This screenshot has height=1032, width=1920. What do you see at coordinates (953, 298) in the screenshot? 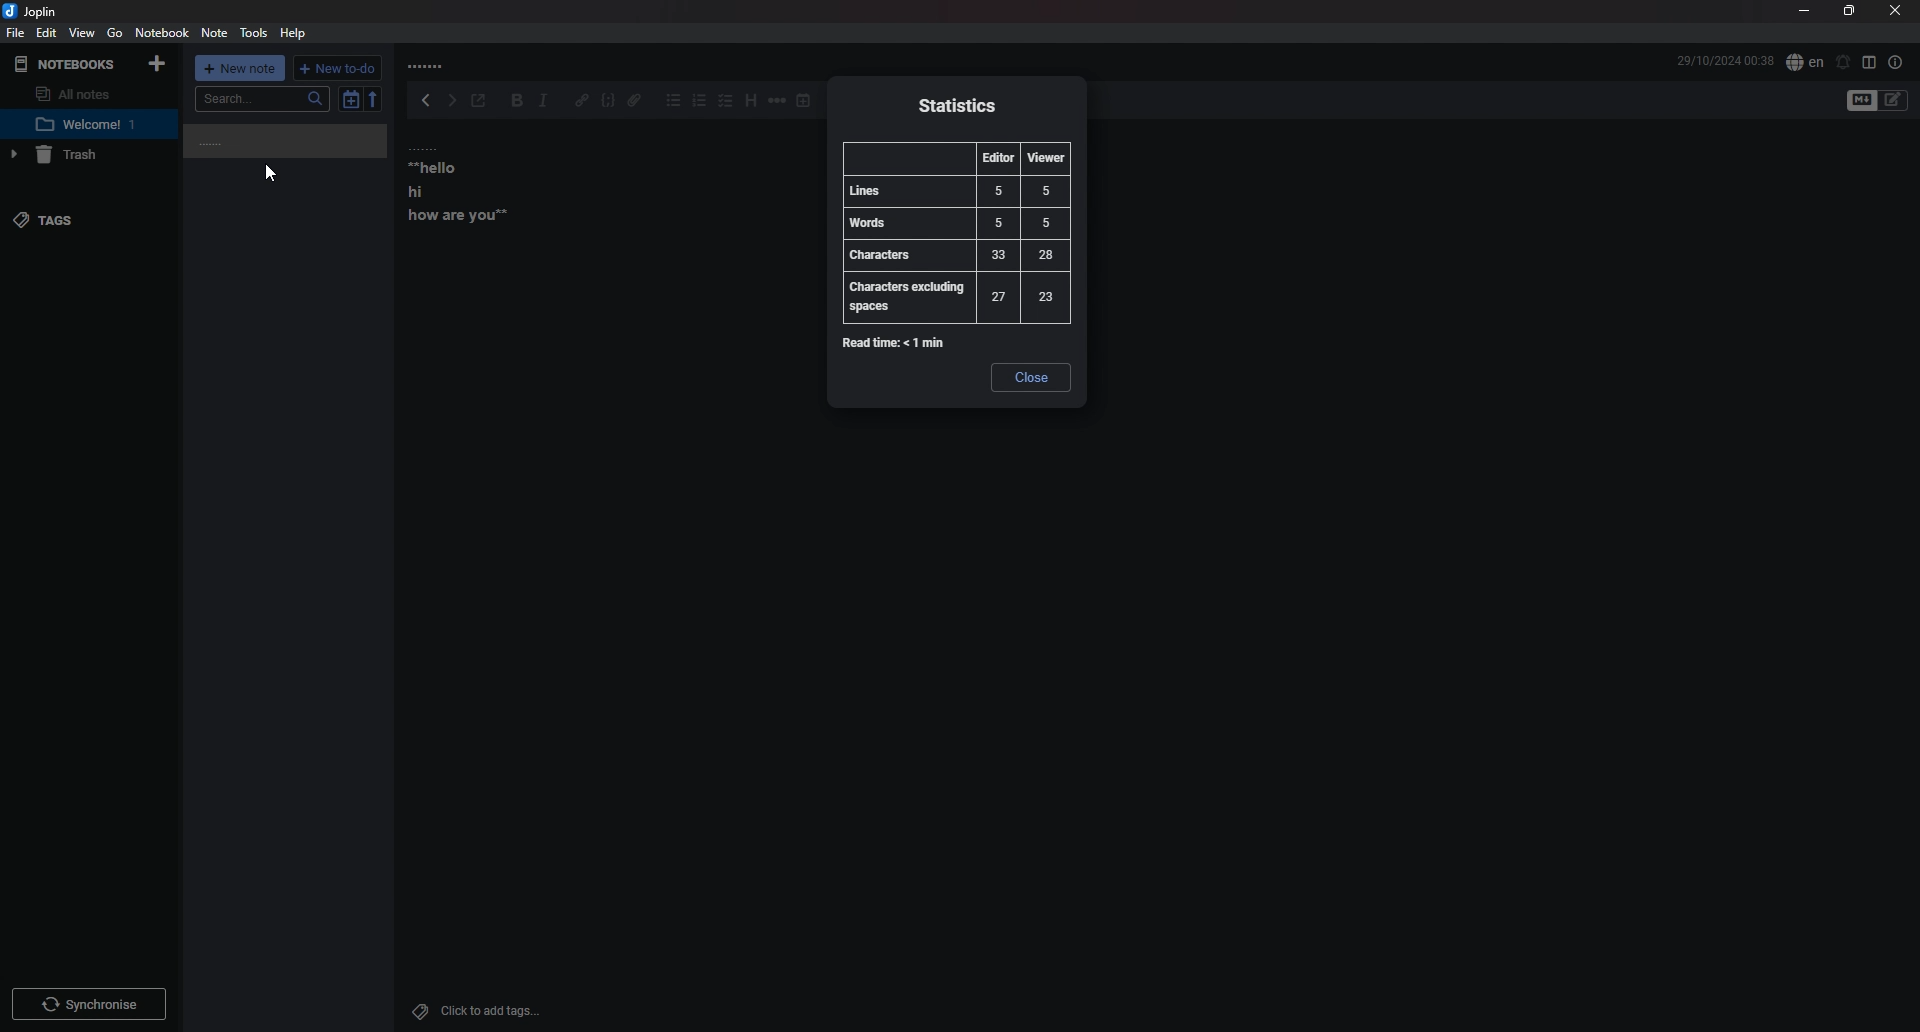
I see `Characters excluding spaces` at bounding box center [953, 298].